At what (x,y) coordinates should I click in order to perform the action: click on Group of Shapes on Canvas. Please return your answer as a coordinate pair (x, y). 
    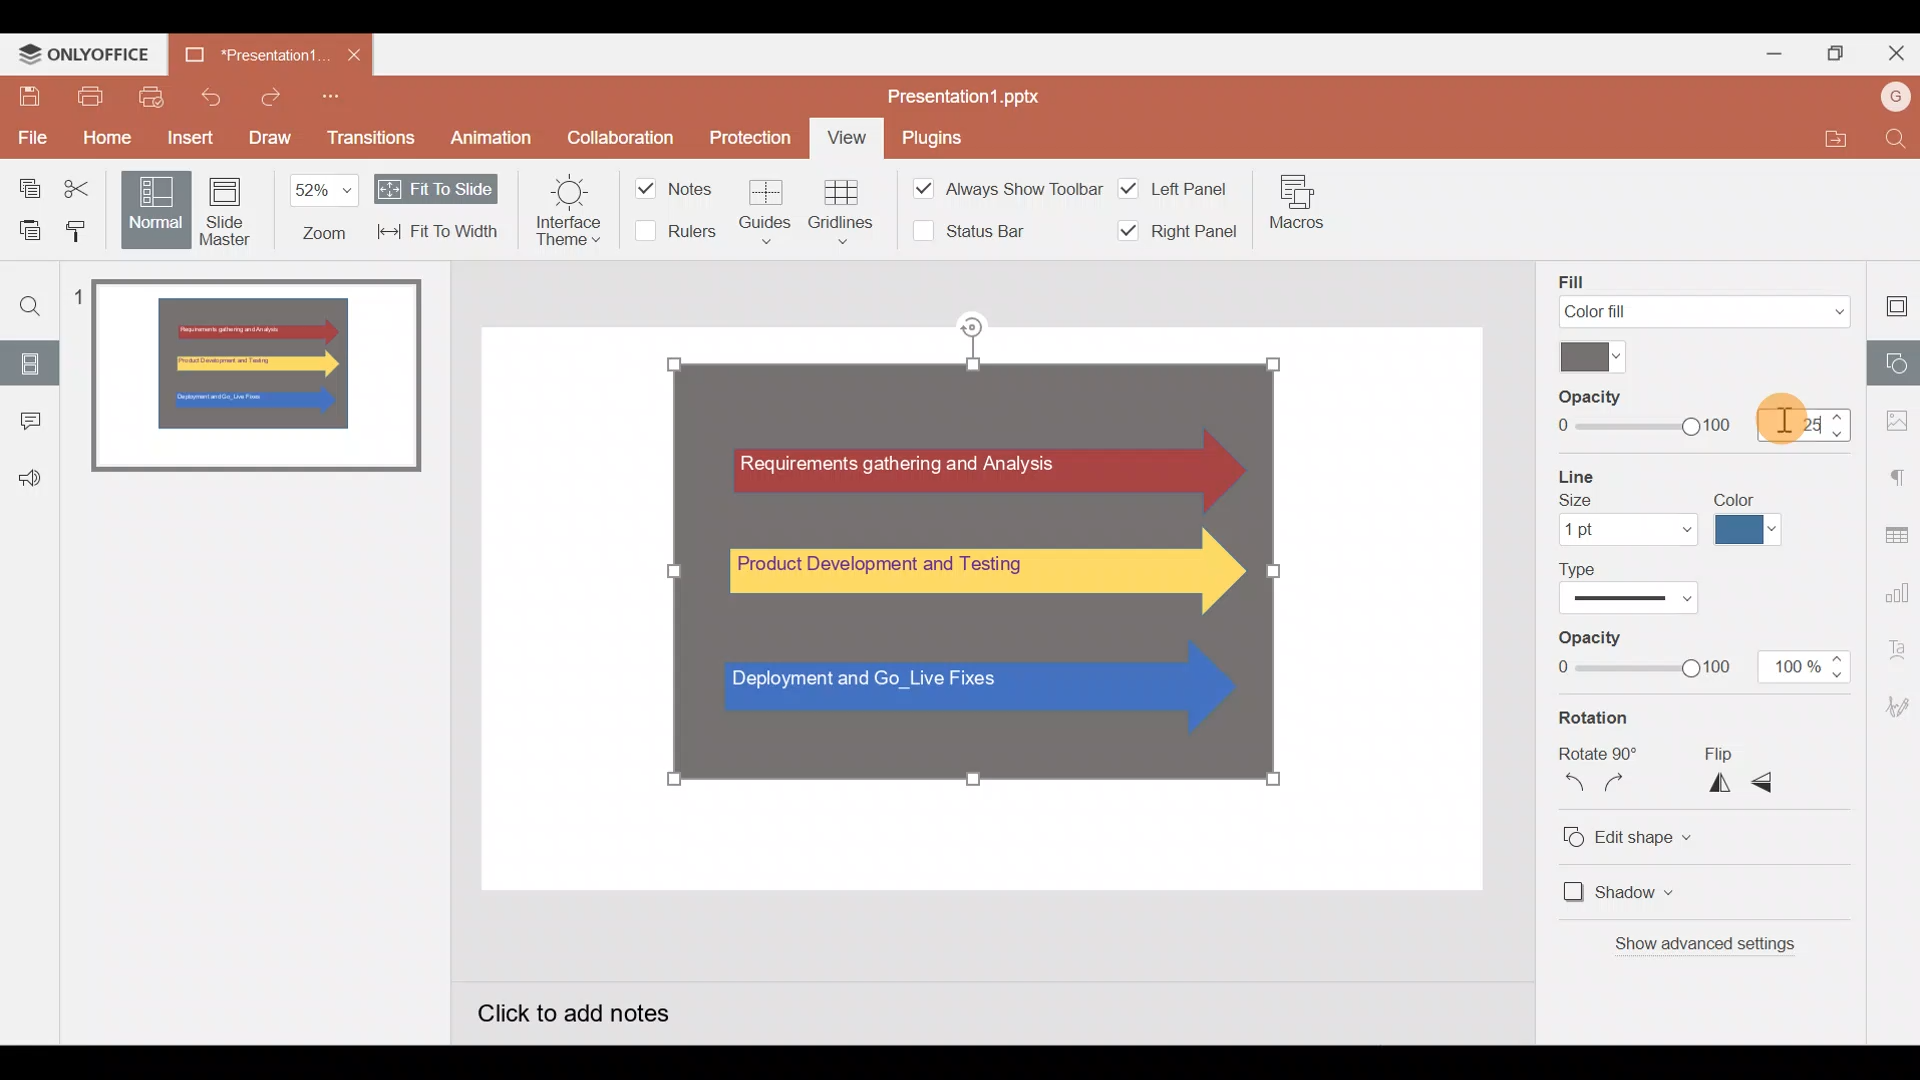
    Looking at the image, I should click on (973, 572).